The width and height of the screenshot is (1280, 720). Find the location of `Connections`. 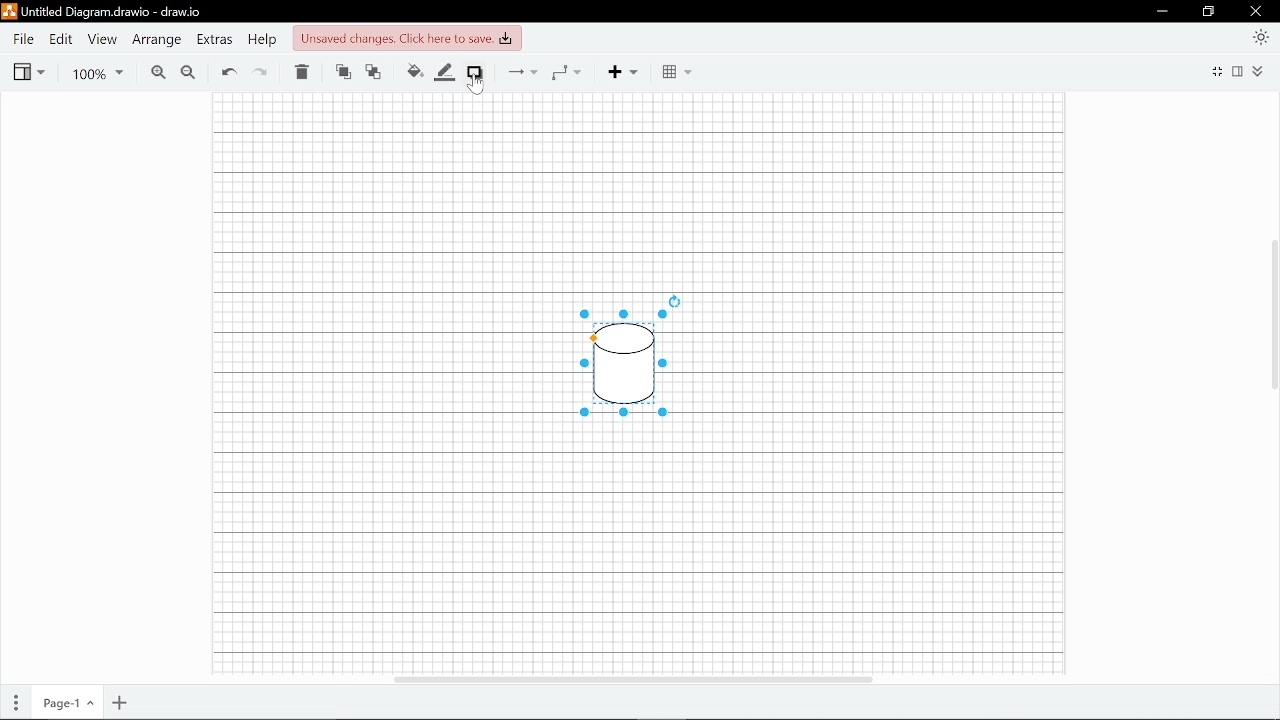

Connections is located at coordinates (519, 72).